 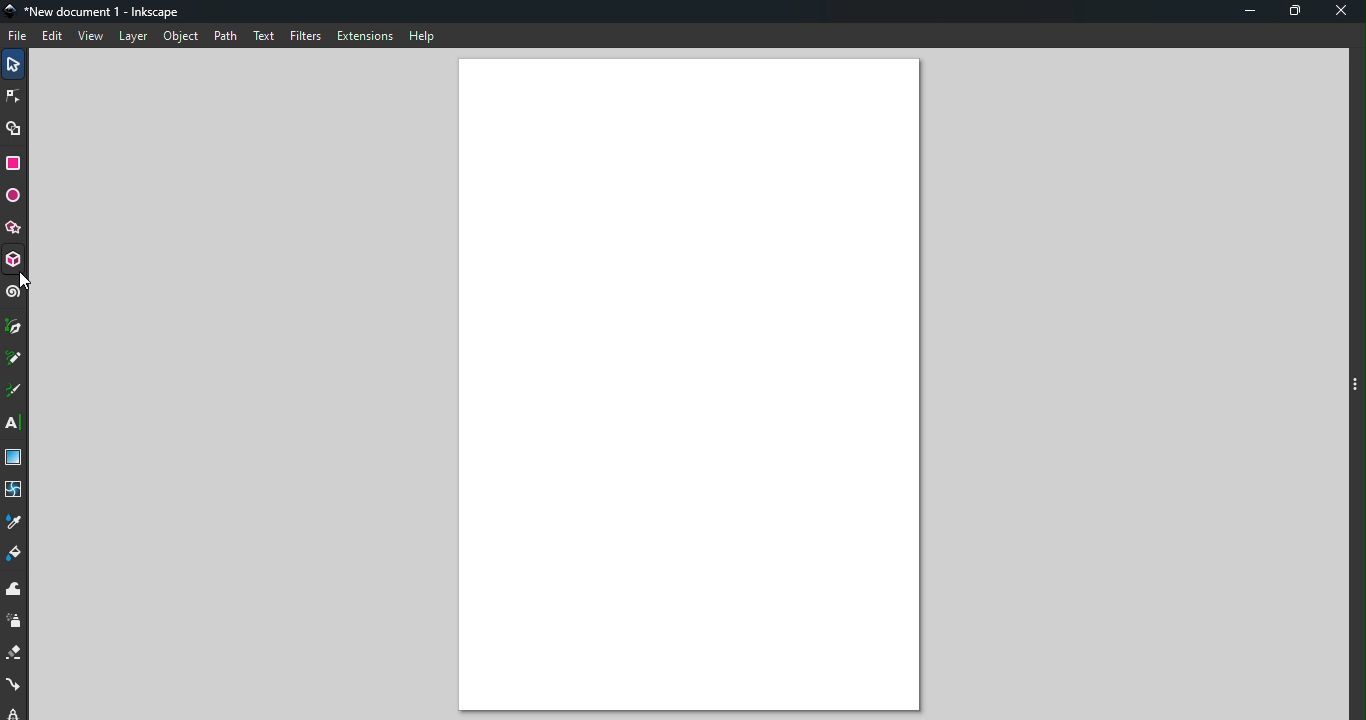 I want to click on Object, so click(x=178, y=39).